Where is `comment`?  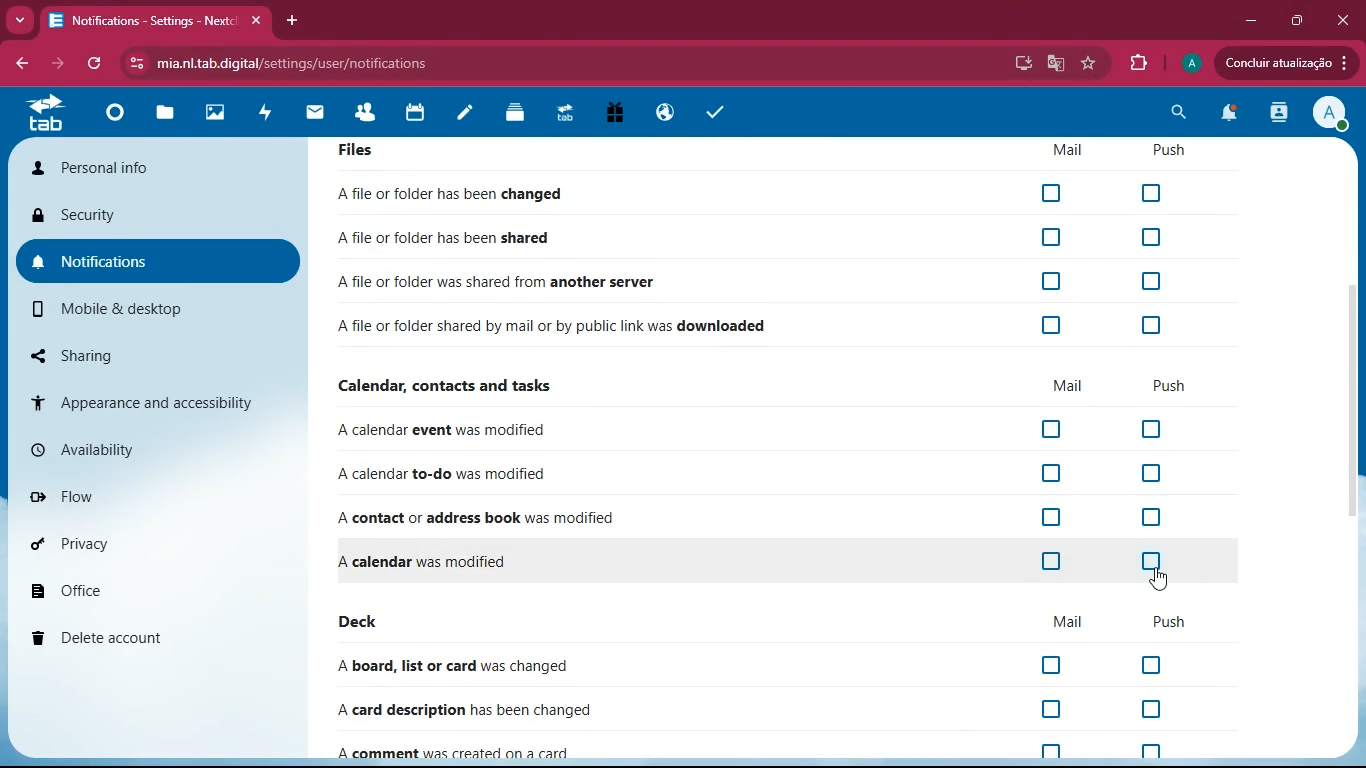
comment is located at coordinates (467, 749).